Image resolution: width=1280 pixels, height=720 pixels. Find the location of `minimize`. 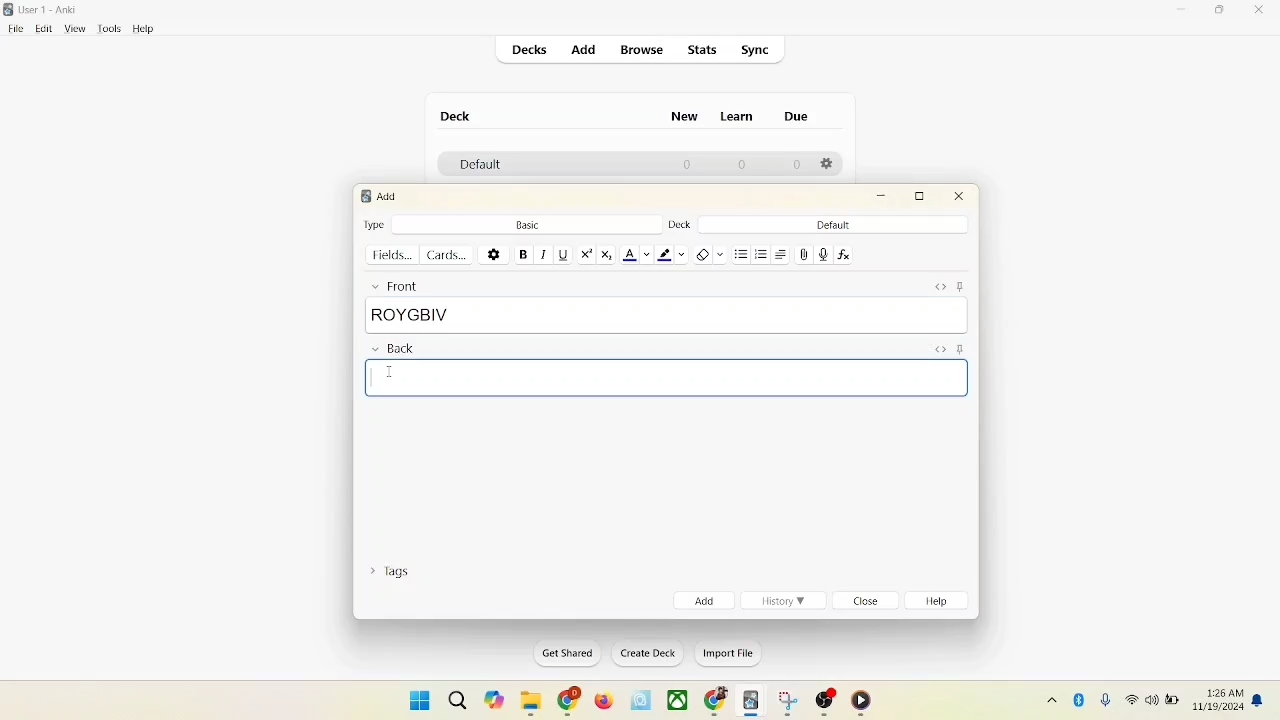

minimize is located at coordinates (1183, 11).